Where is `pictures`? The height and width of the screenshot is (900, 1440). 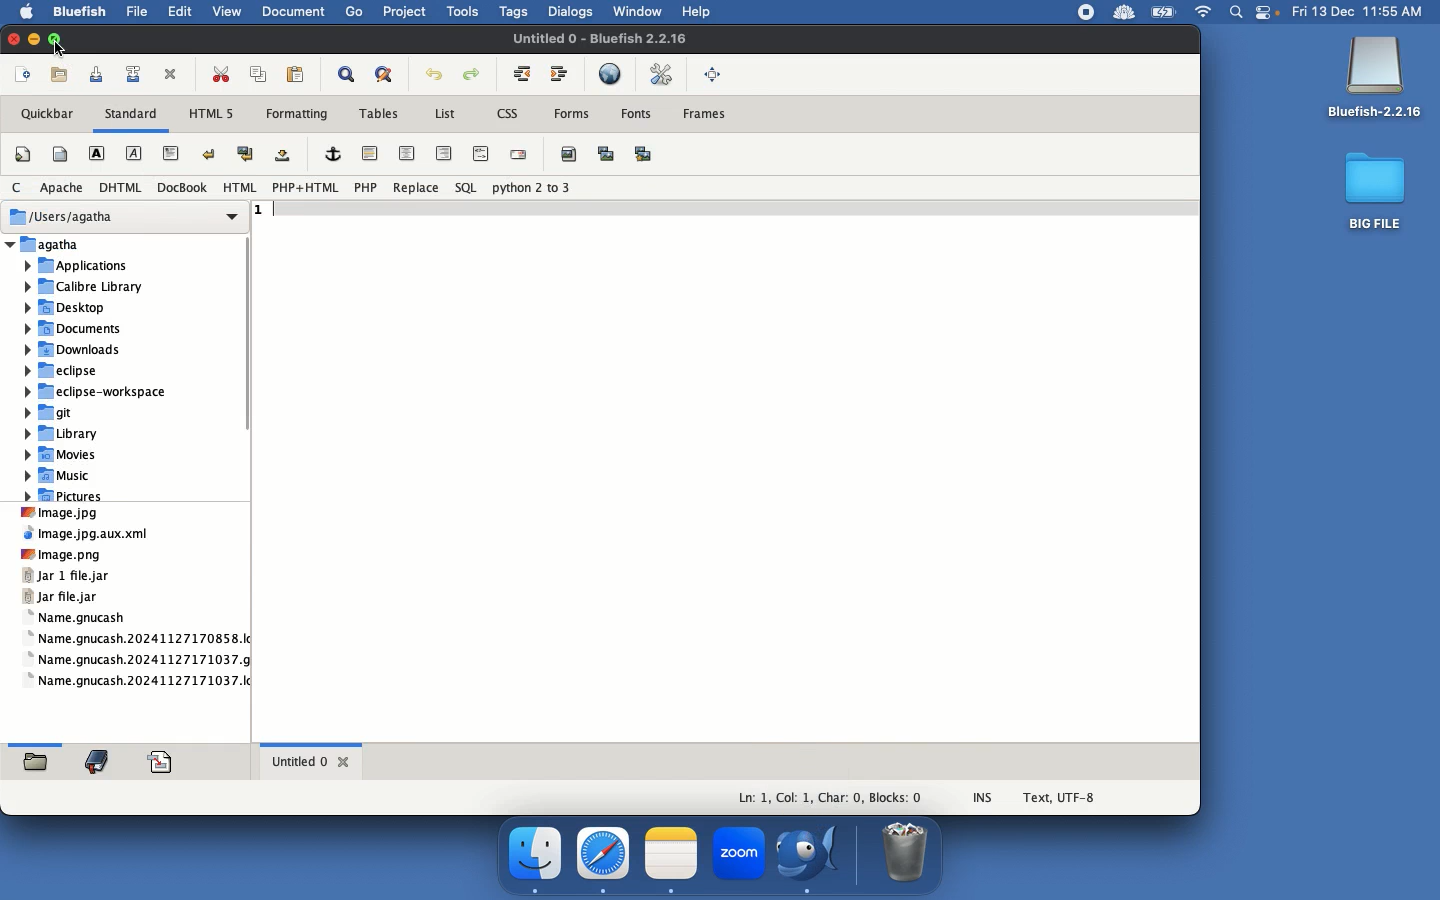 pictures is located at coordinates (68, 497).